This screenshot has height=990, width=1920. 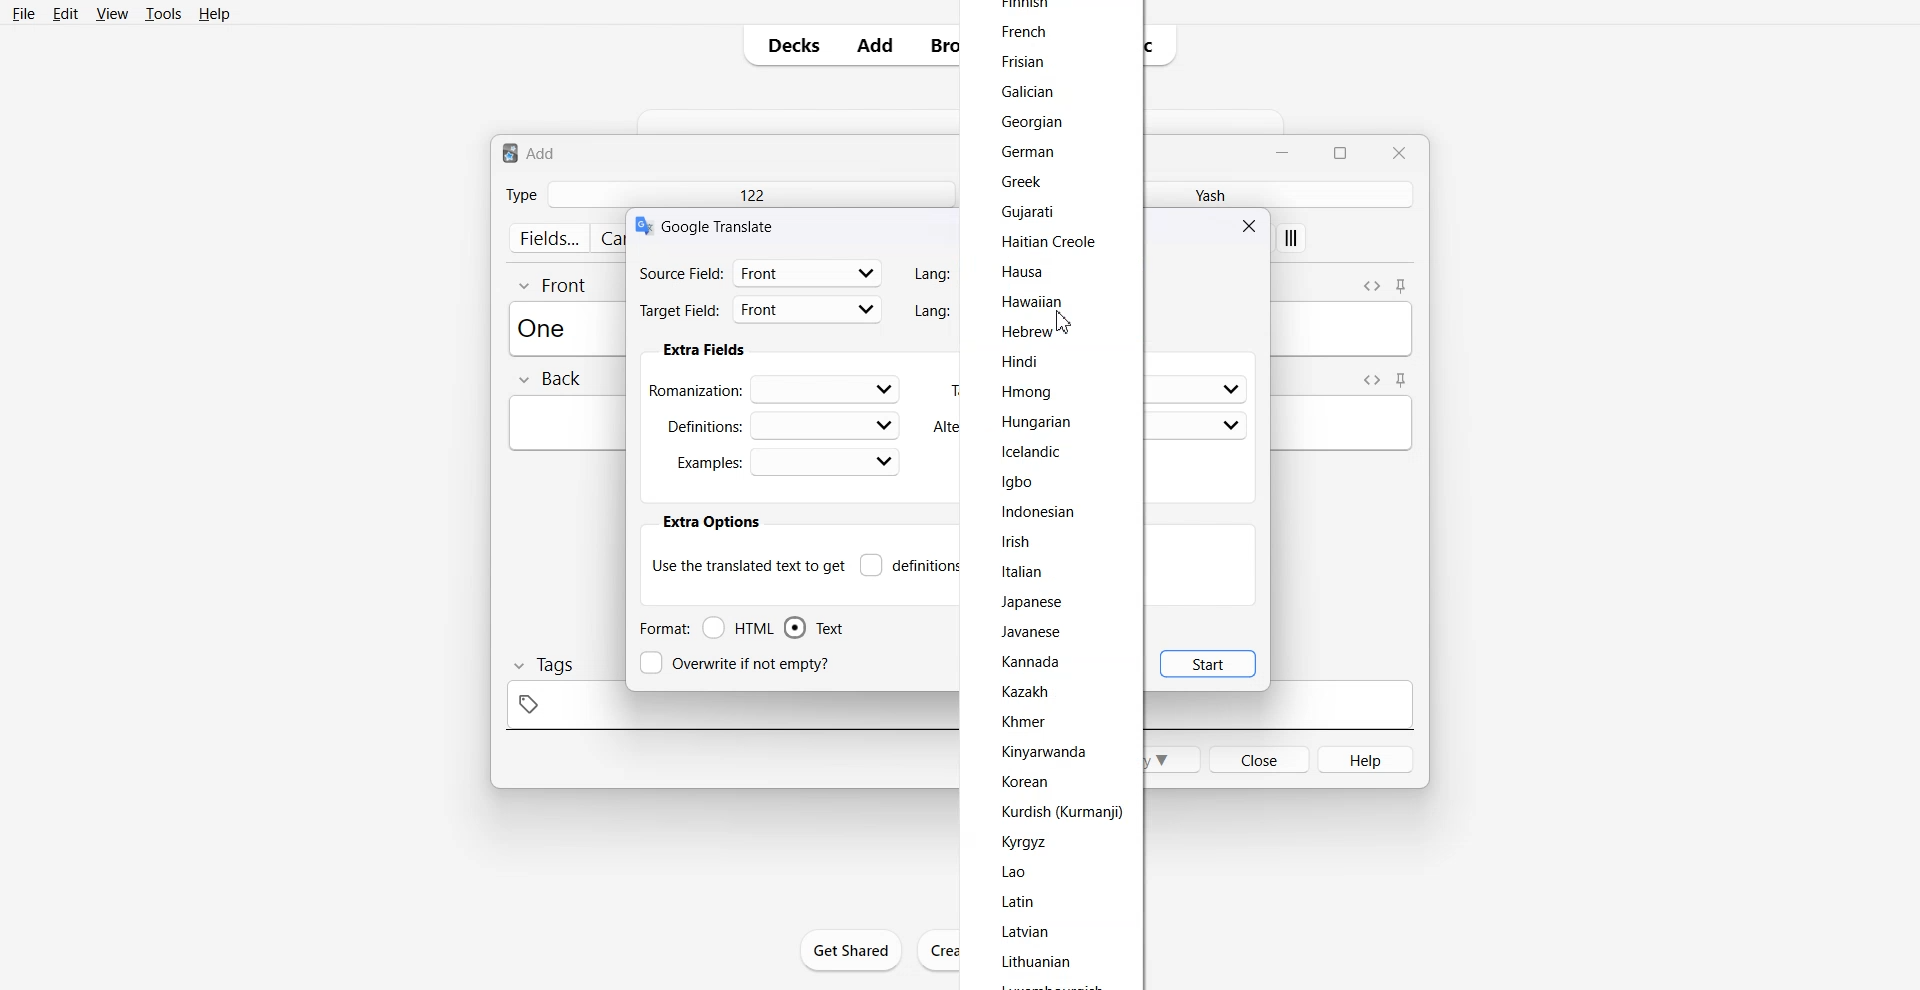 I want to click on Hindi, so click(x=1024, y=359).